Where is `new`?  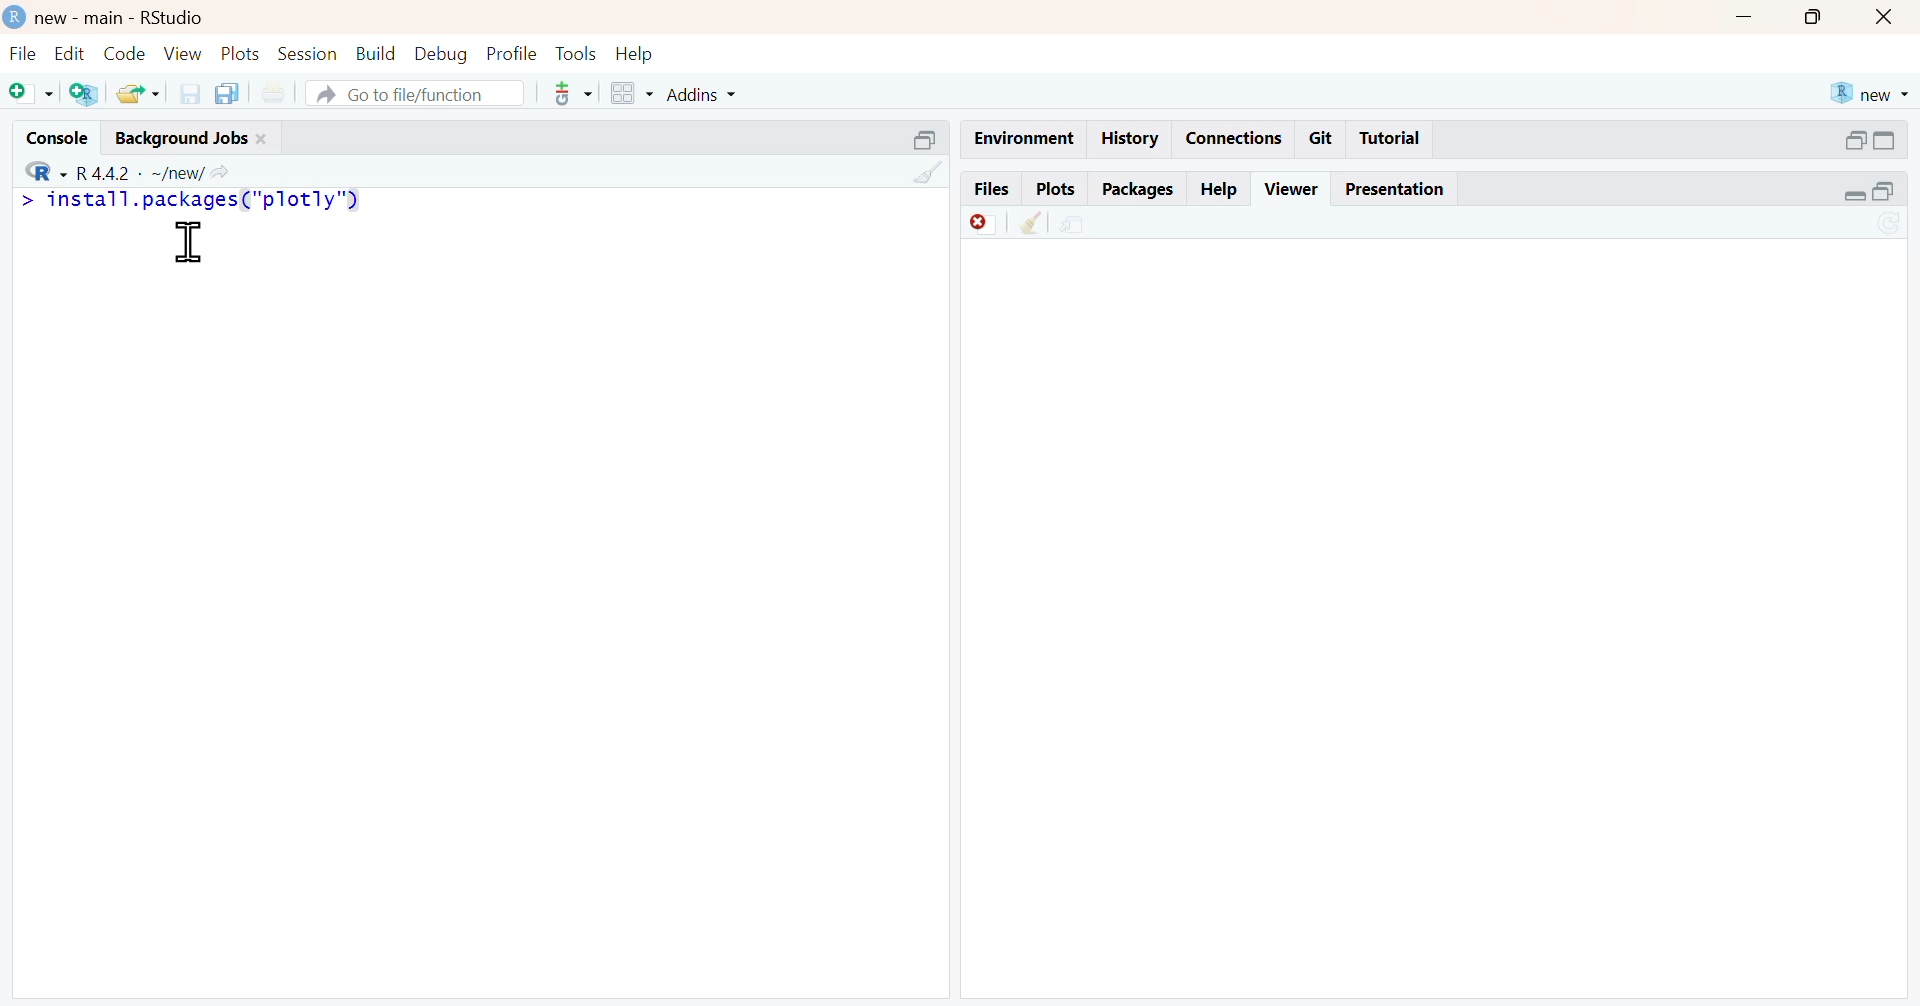 new is located at coordinates (1869, 93).